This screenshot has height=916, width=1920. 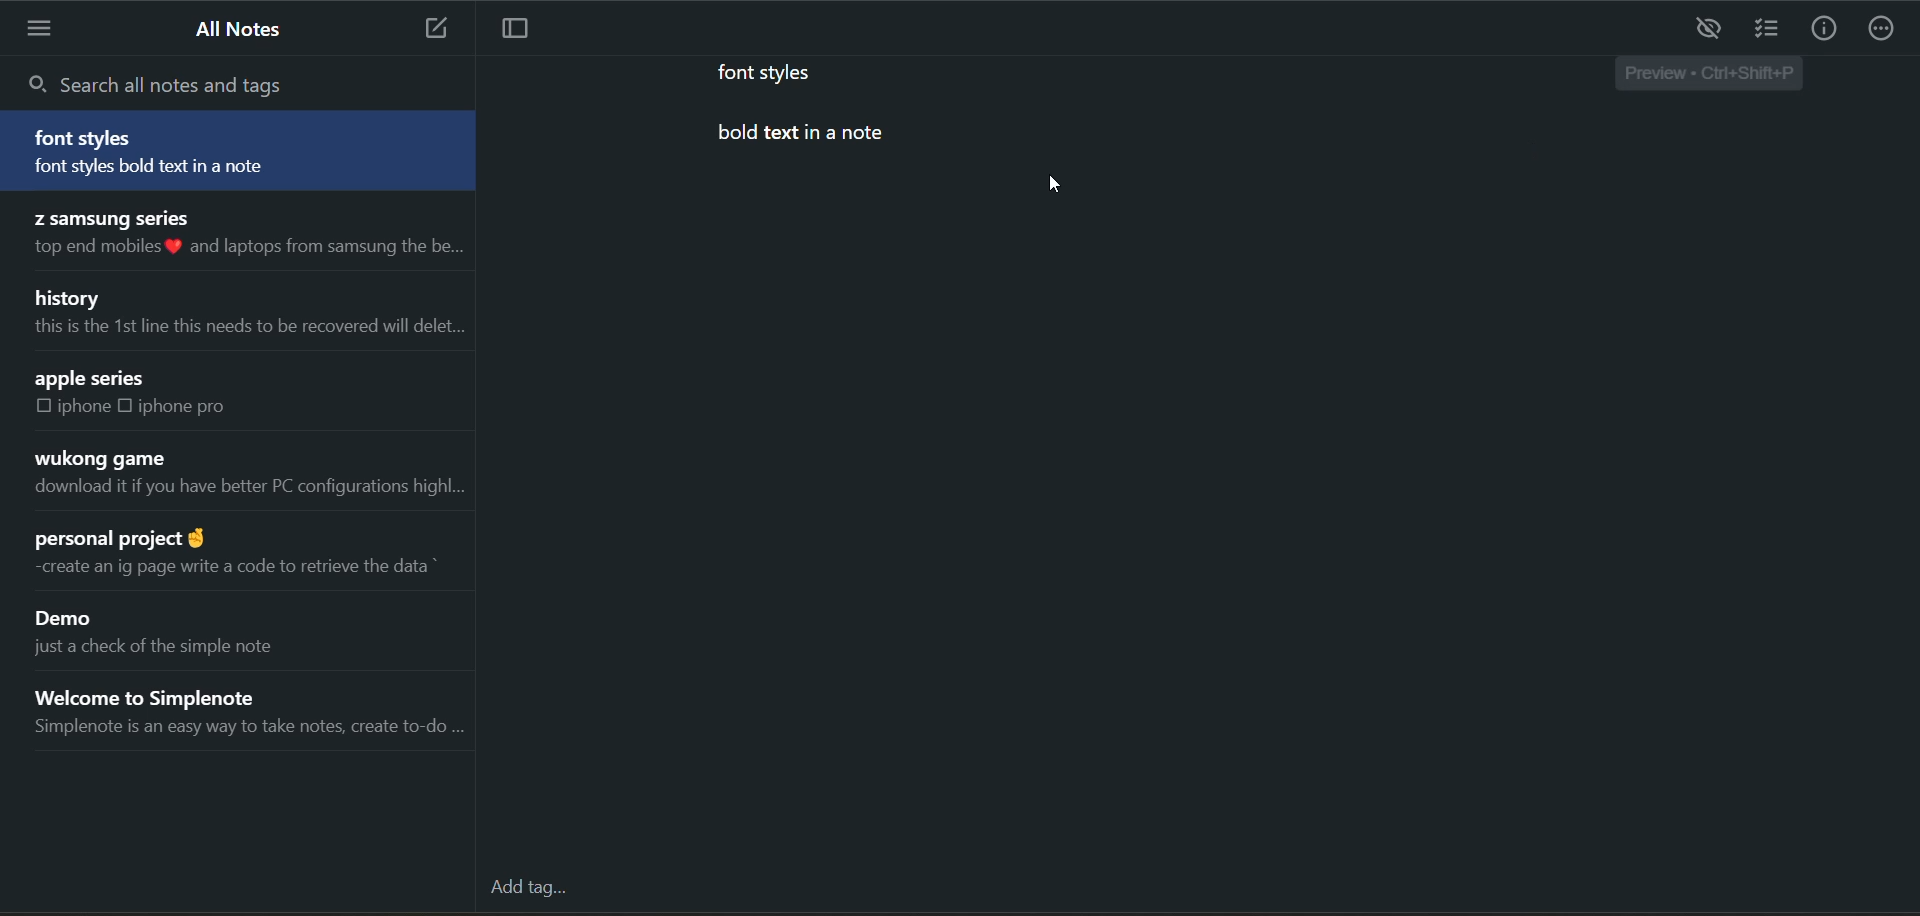 I want to click on Simplenote is an easy way to take notes, create to-do ..., so click(x=247, y=731).